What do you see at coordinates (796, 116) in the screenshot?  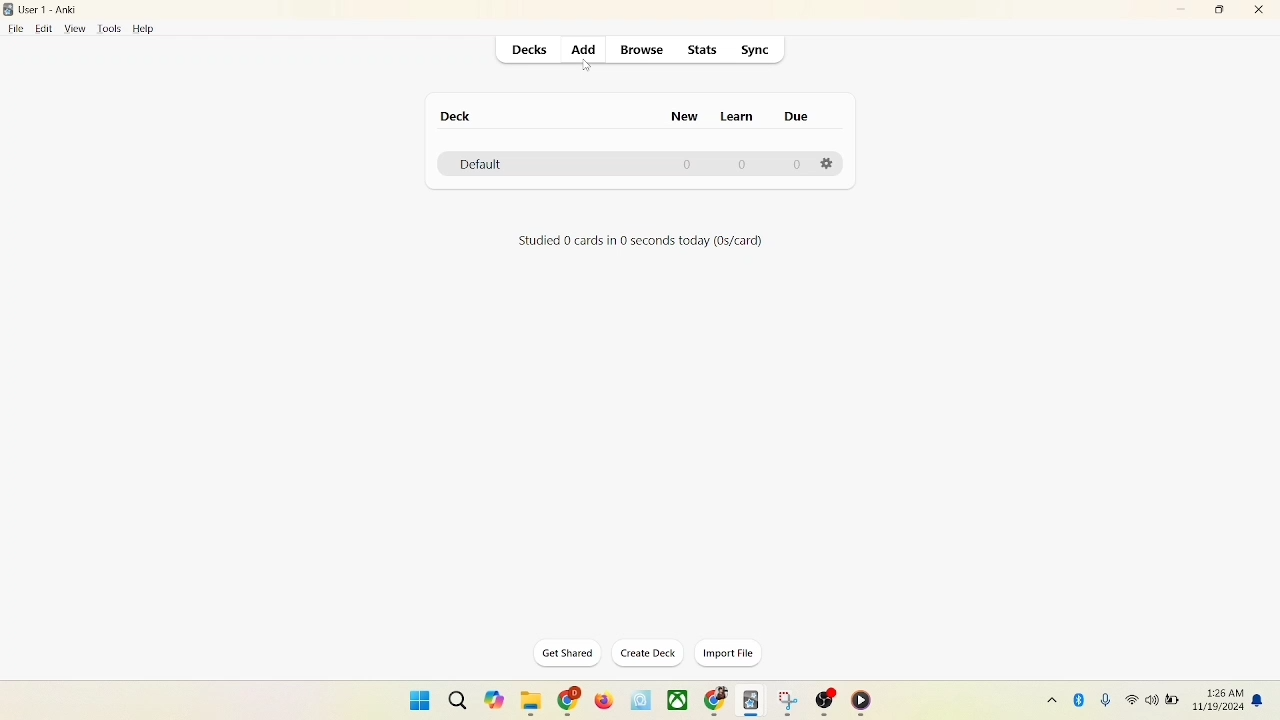 I see `due` at bounding box center [796, 116].